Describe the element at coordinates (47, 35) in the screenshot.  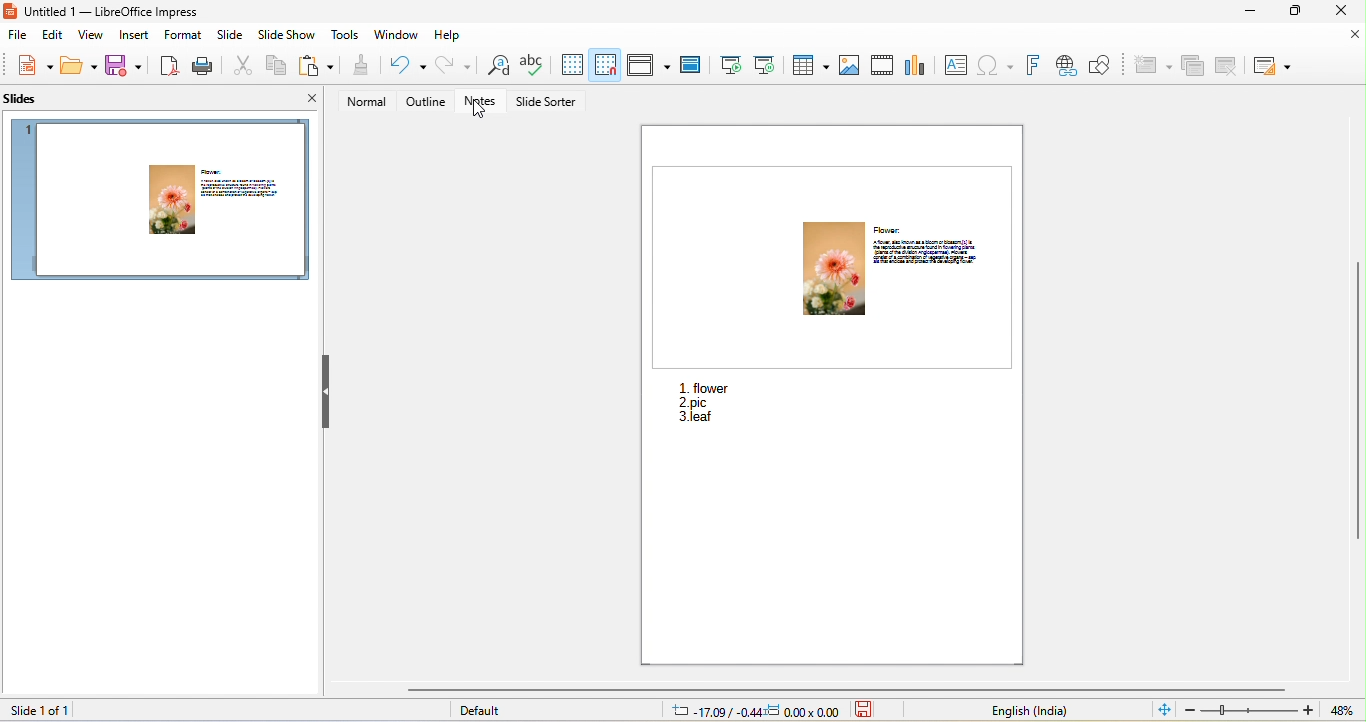
I see `edit` at that location.